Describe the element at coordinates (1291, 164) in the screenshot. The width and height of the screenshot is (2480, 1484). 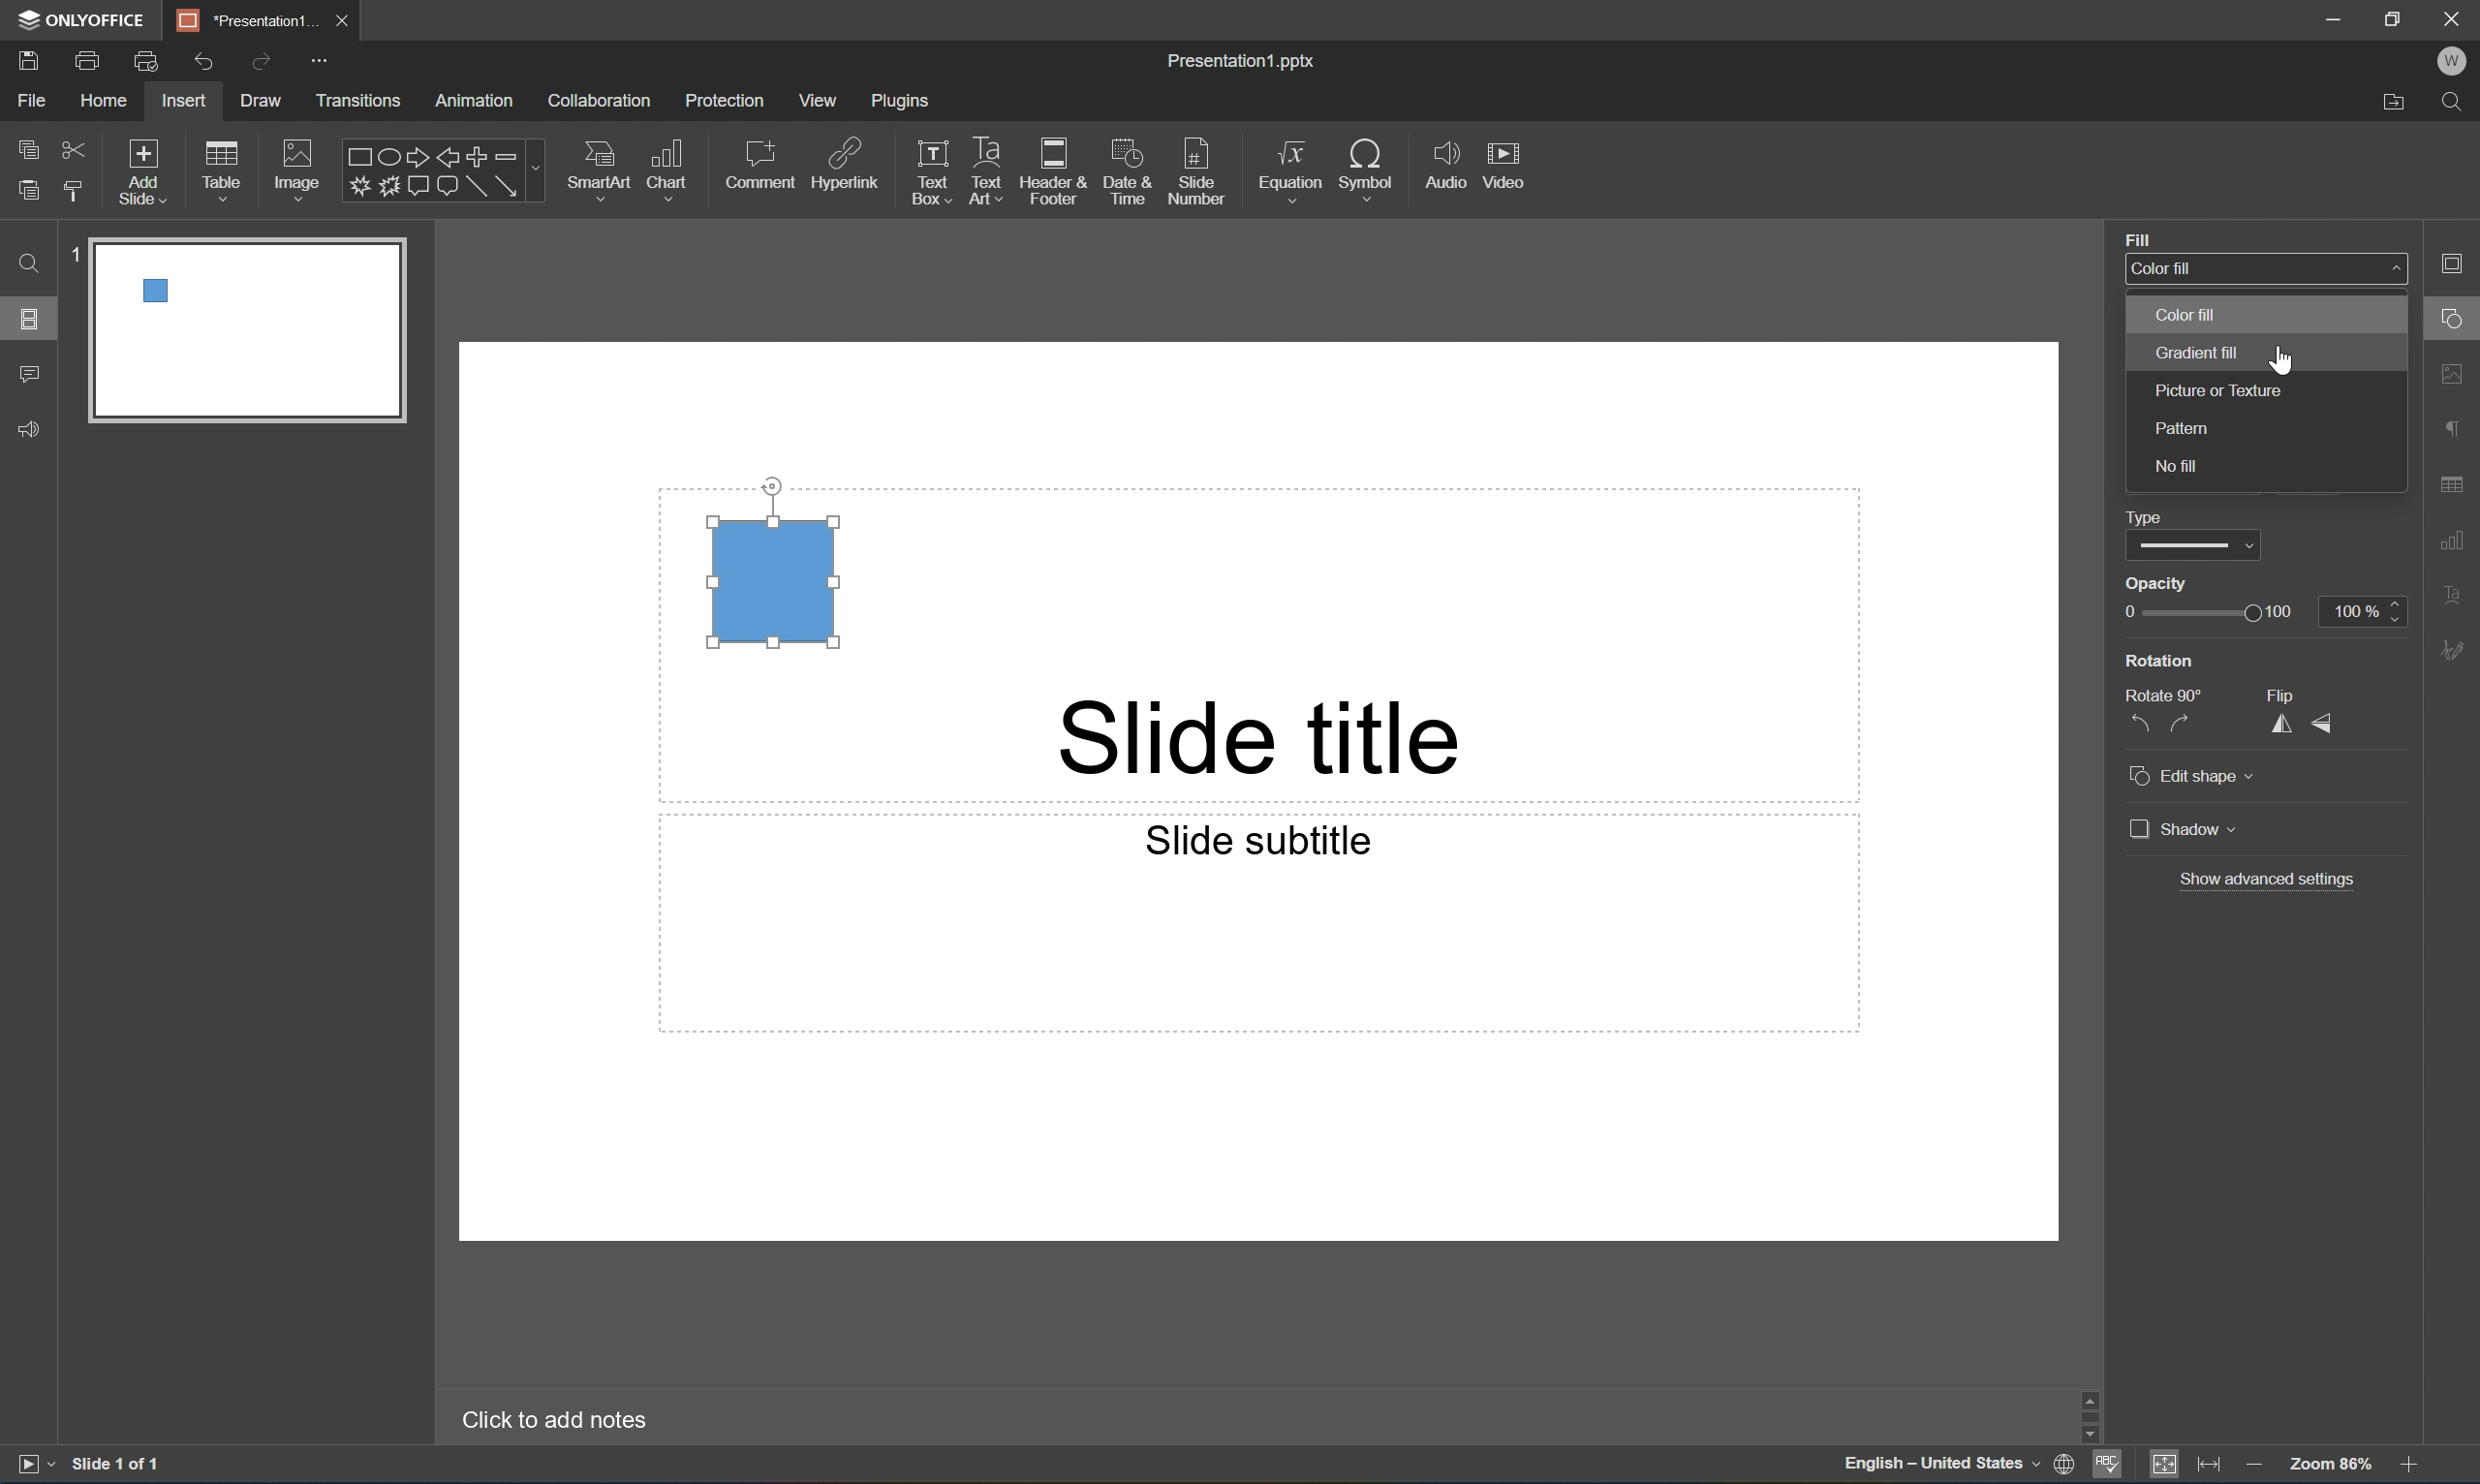
I see `Equation` at that location.